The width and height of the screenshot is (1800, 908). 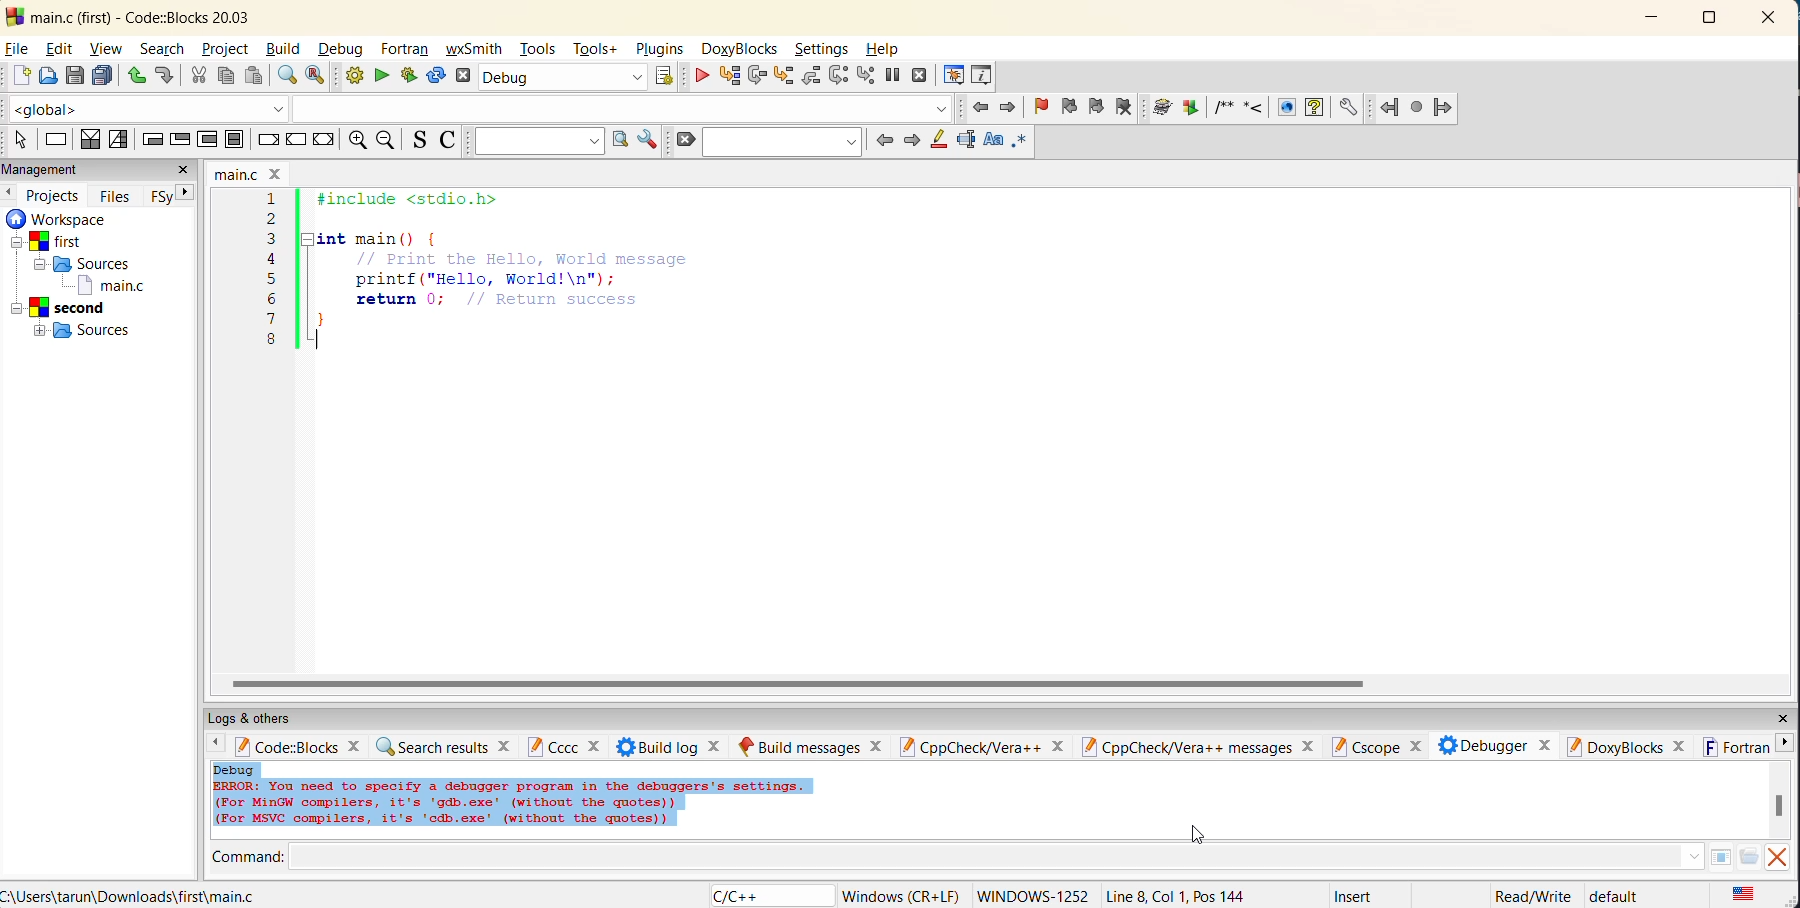 What do you see at coordinates (180, 140) in the screenshot?
I see `exit condition loop` at bounding box center [180, 140].